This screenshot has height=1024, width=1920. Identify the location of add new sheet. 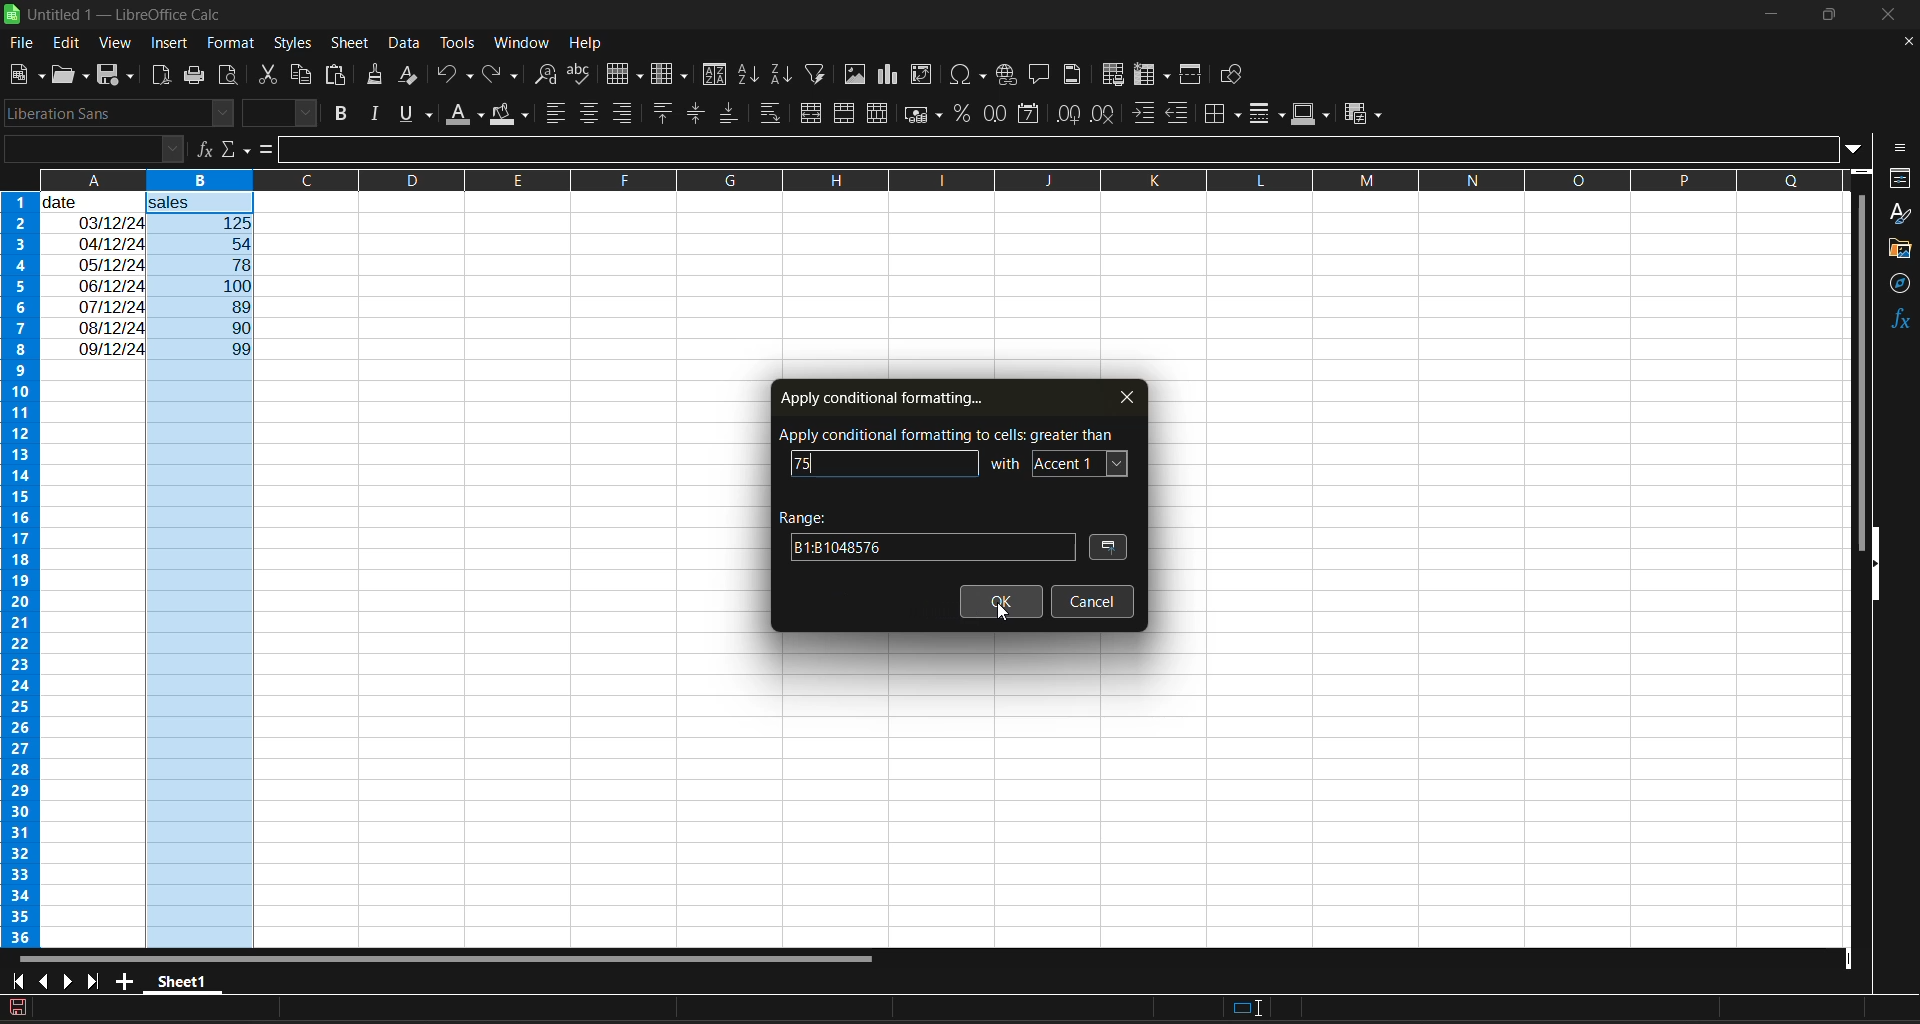
(126, 980).